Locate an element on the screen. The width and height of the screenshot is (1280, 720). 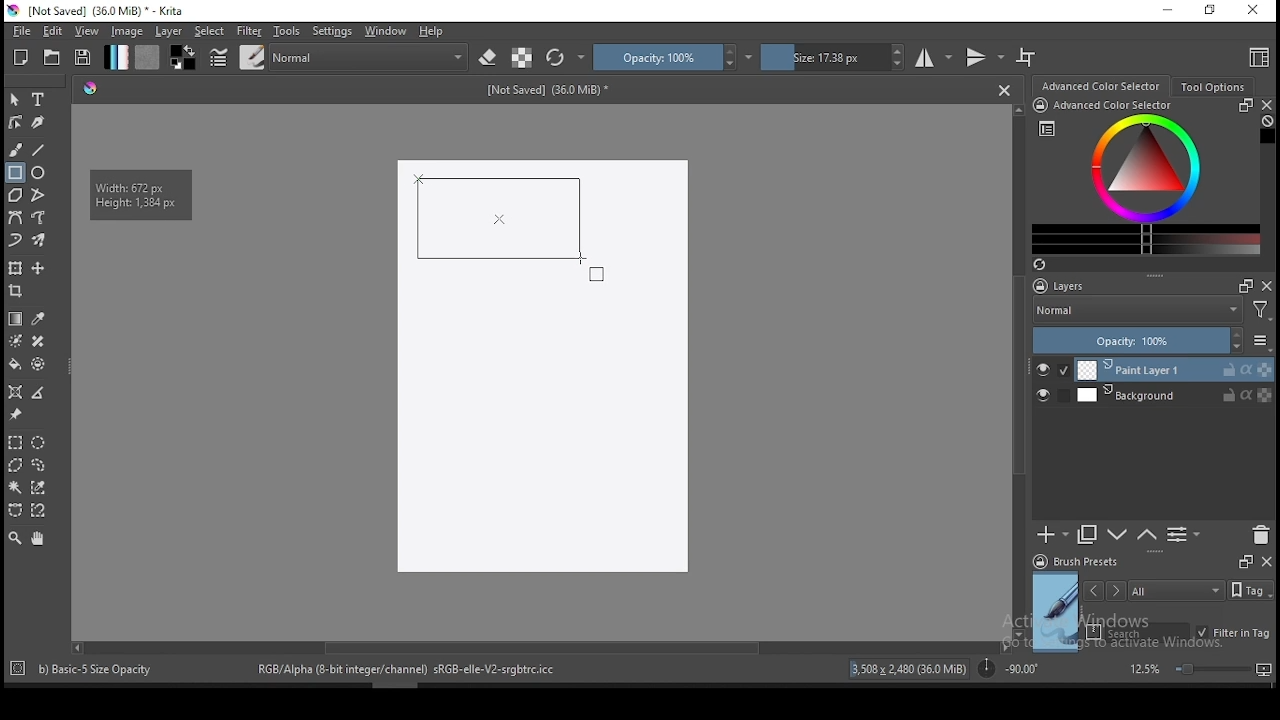
resolution is located at coordinates (908, 672).